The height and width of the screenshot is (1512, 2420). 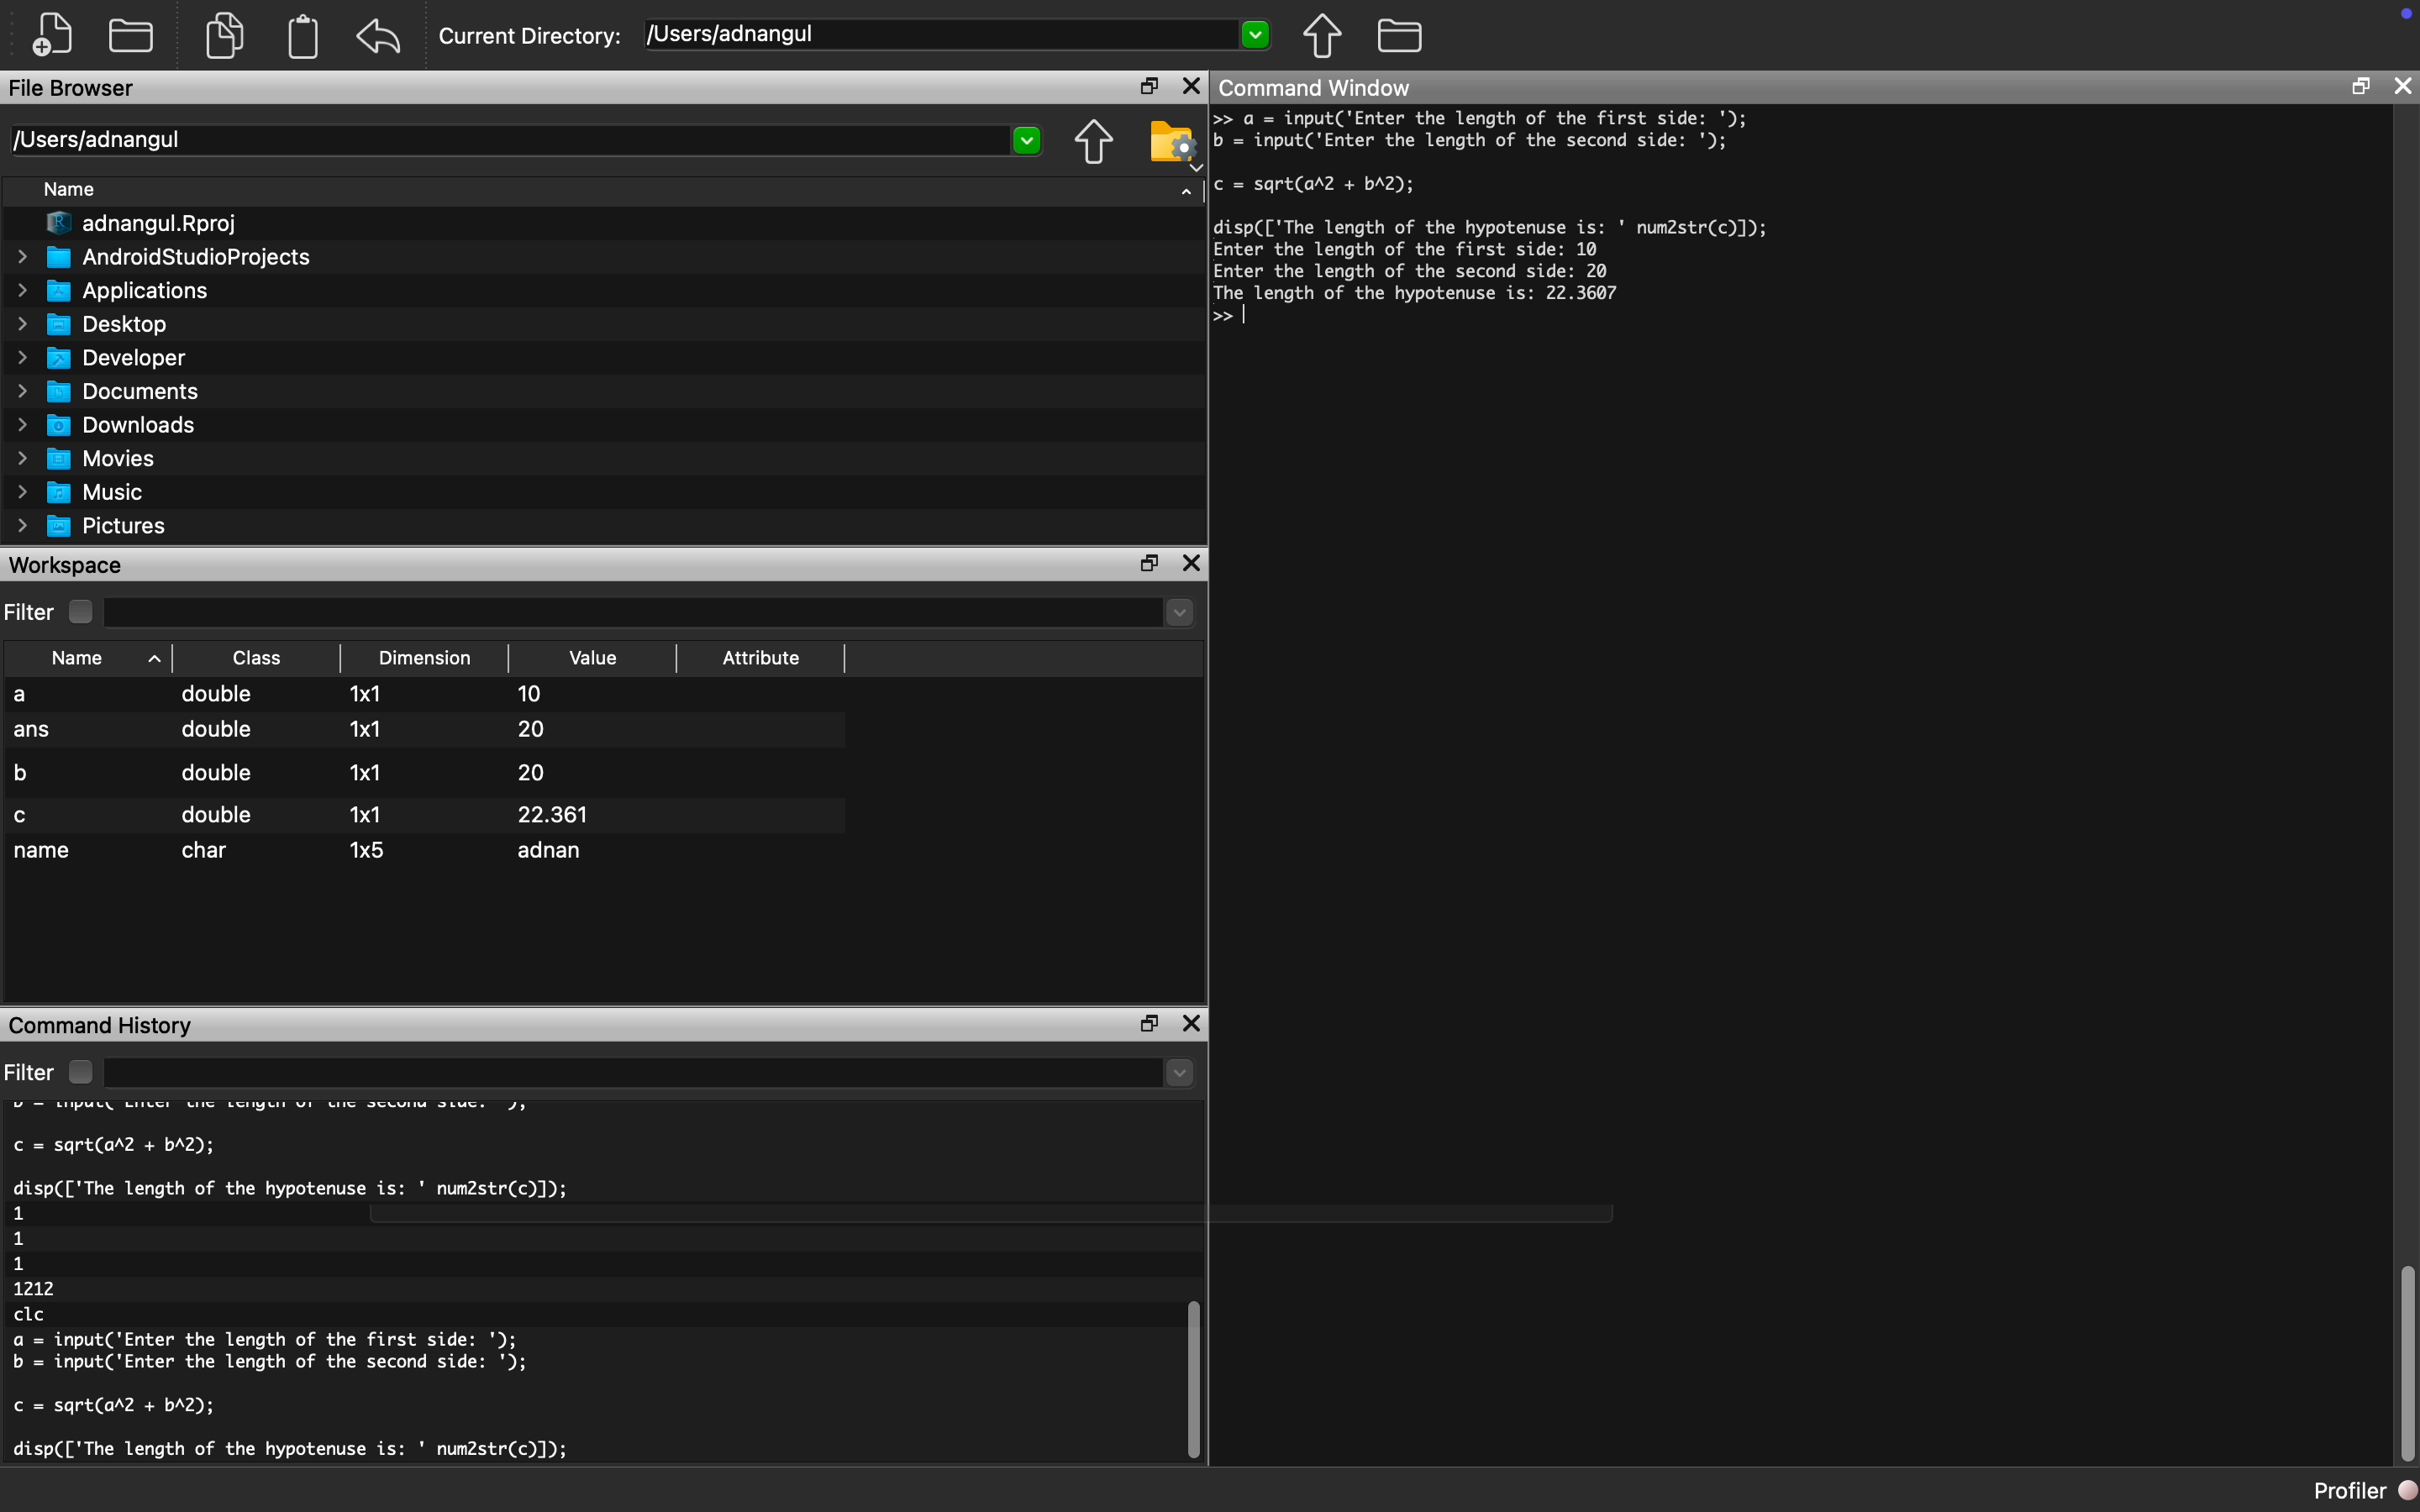 I want to click on Current Directory:, so click(x=532, y=39).